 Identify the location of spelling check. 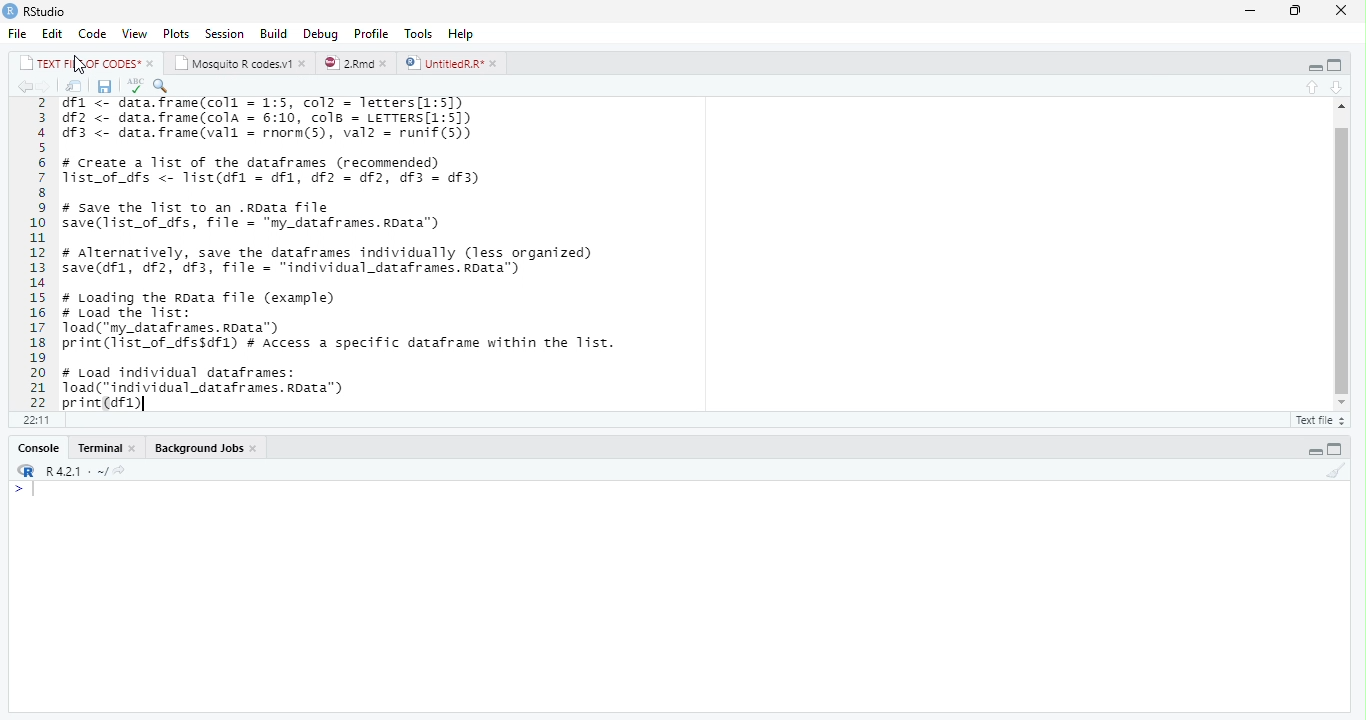
(135, 86).